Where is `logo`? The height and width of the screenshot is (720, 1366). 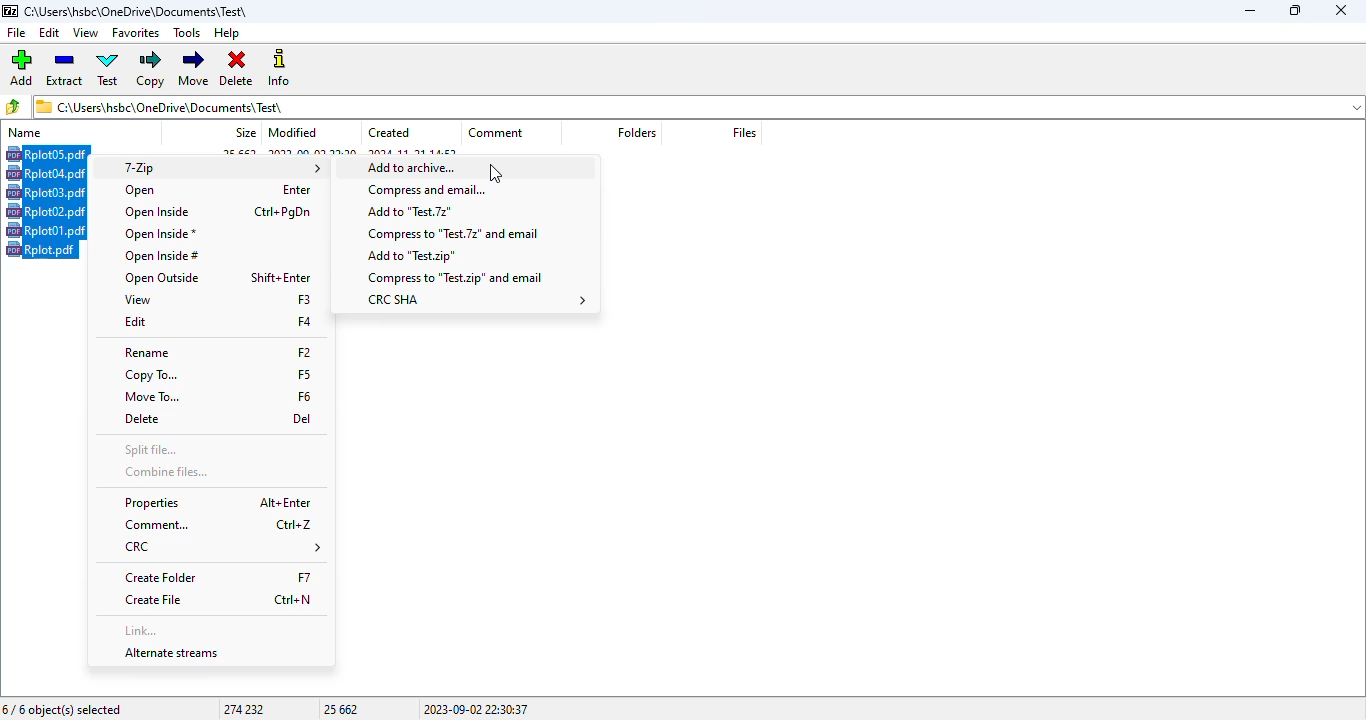 logo is located at coordinates (10, 11).